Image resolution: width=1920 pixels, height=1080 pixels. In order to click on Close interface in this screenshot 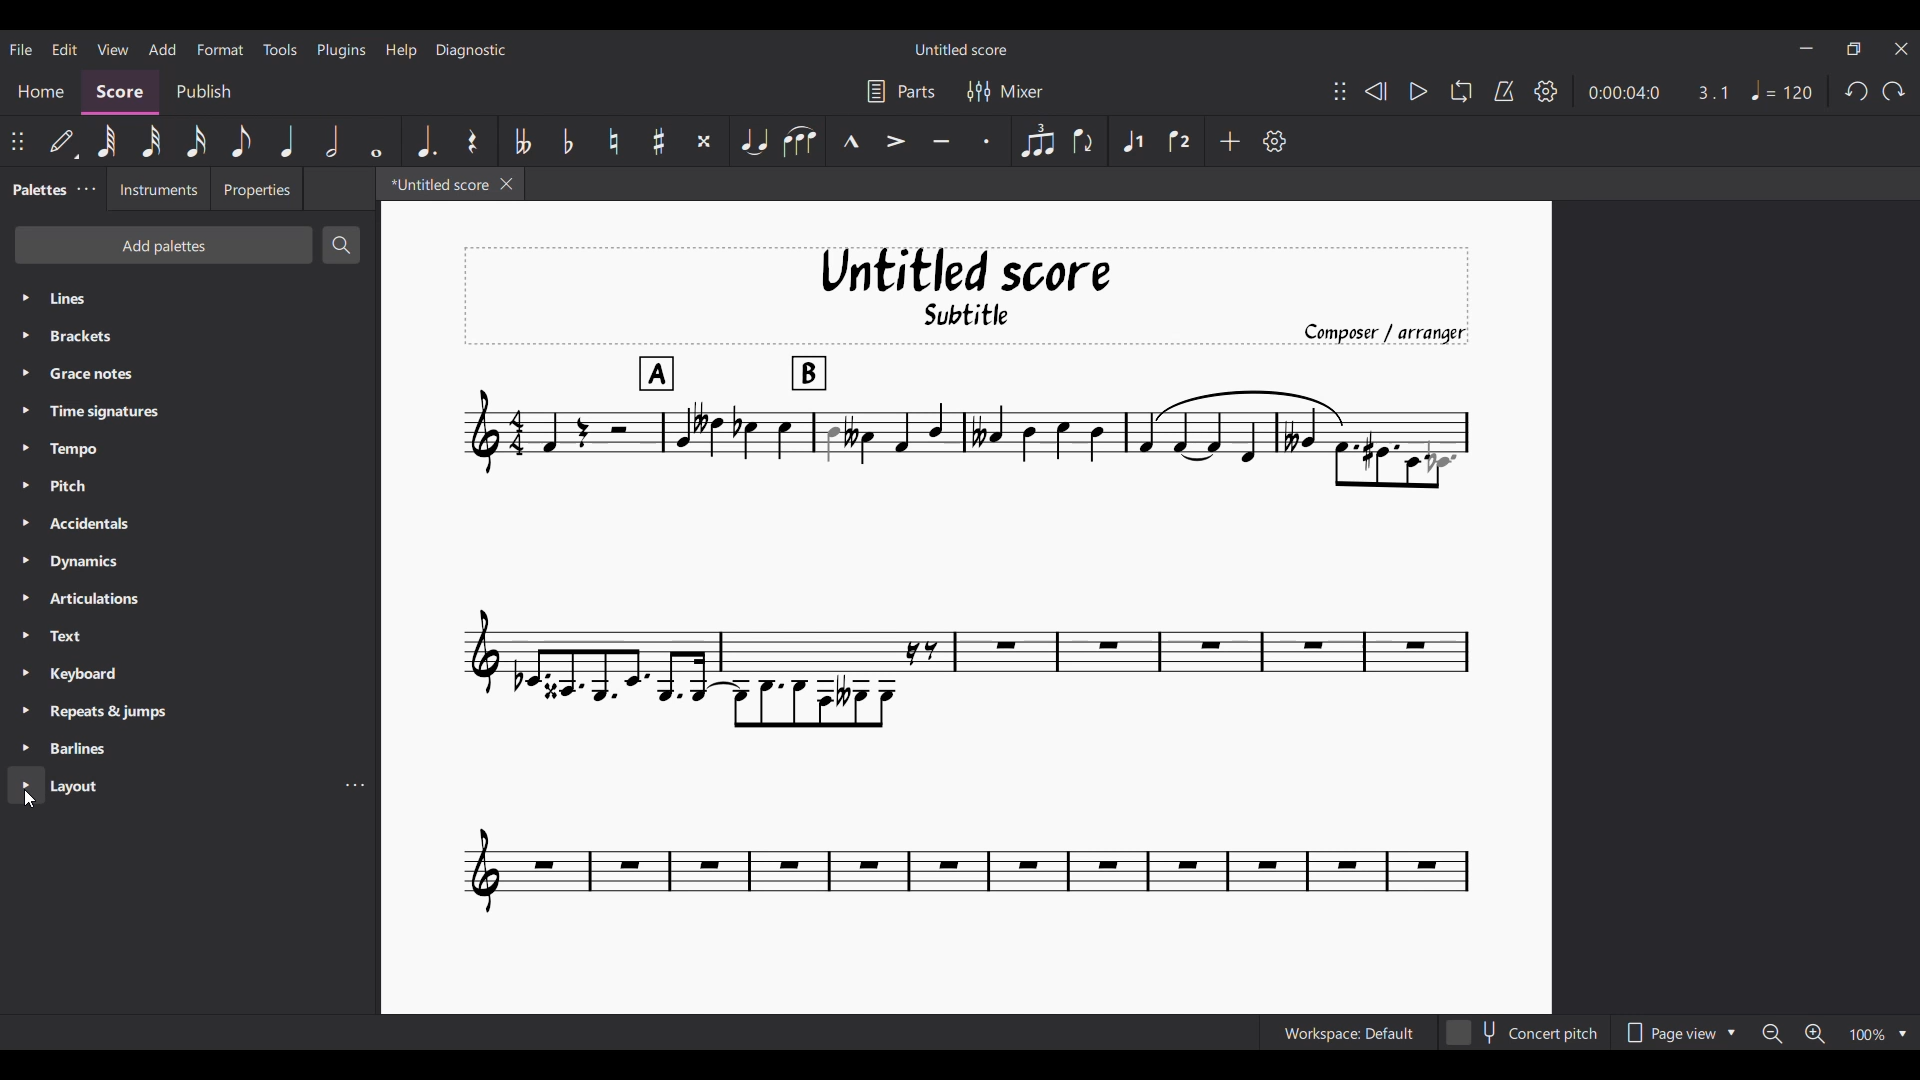, I will do `click(1902, 49)`.